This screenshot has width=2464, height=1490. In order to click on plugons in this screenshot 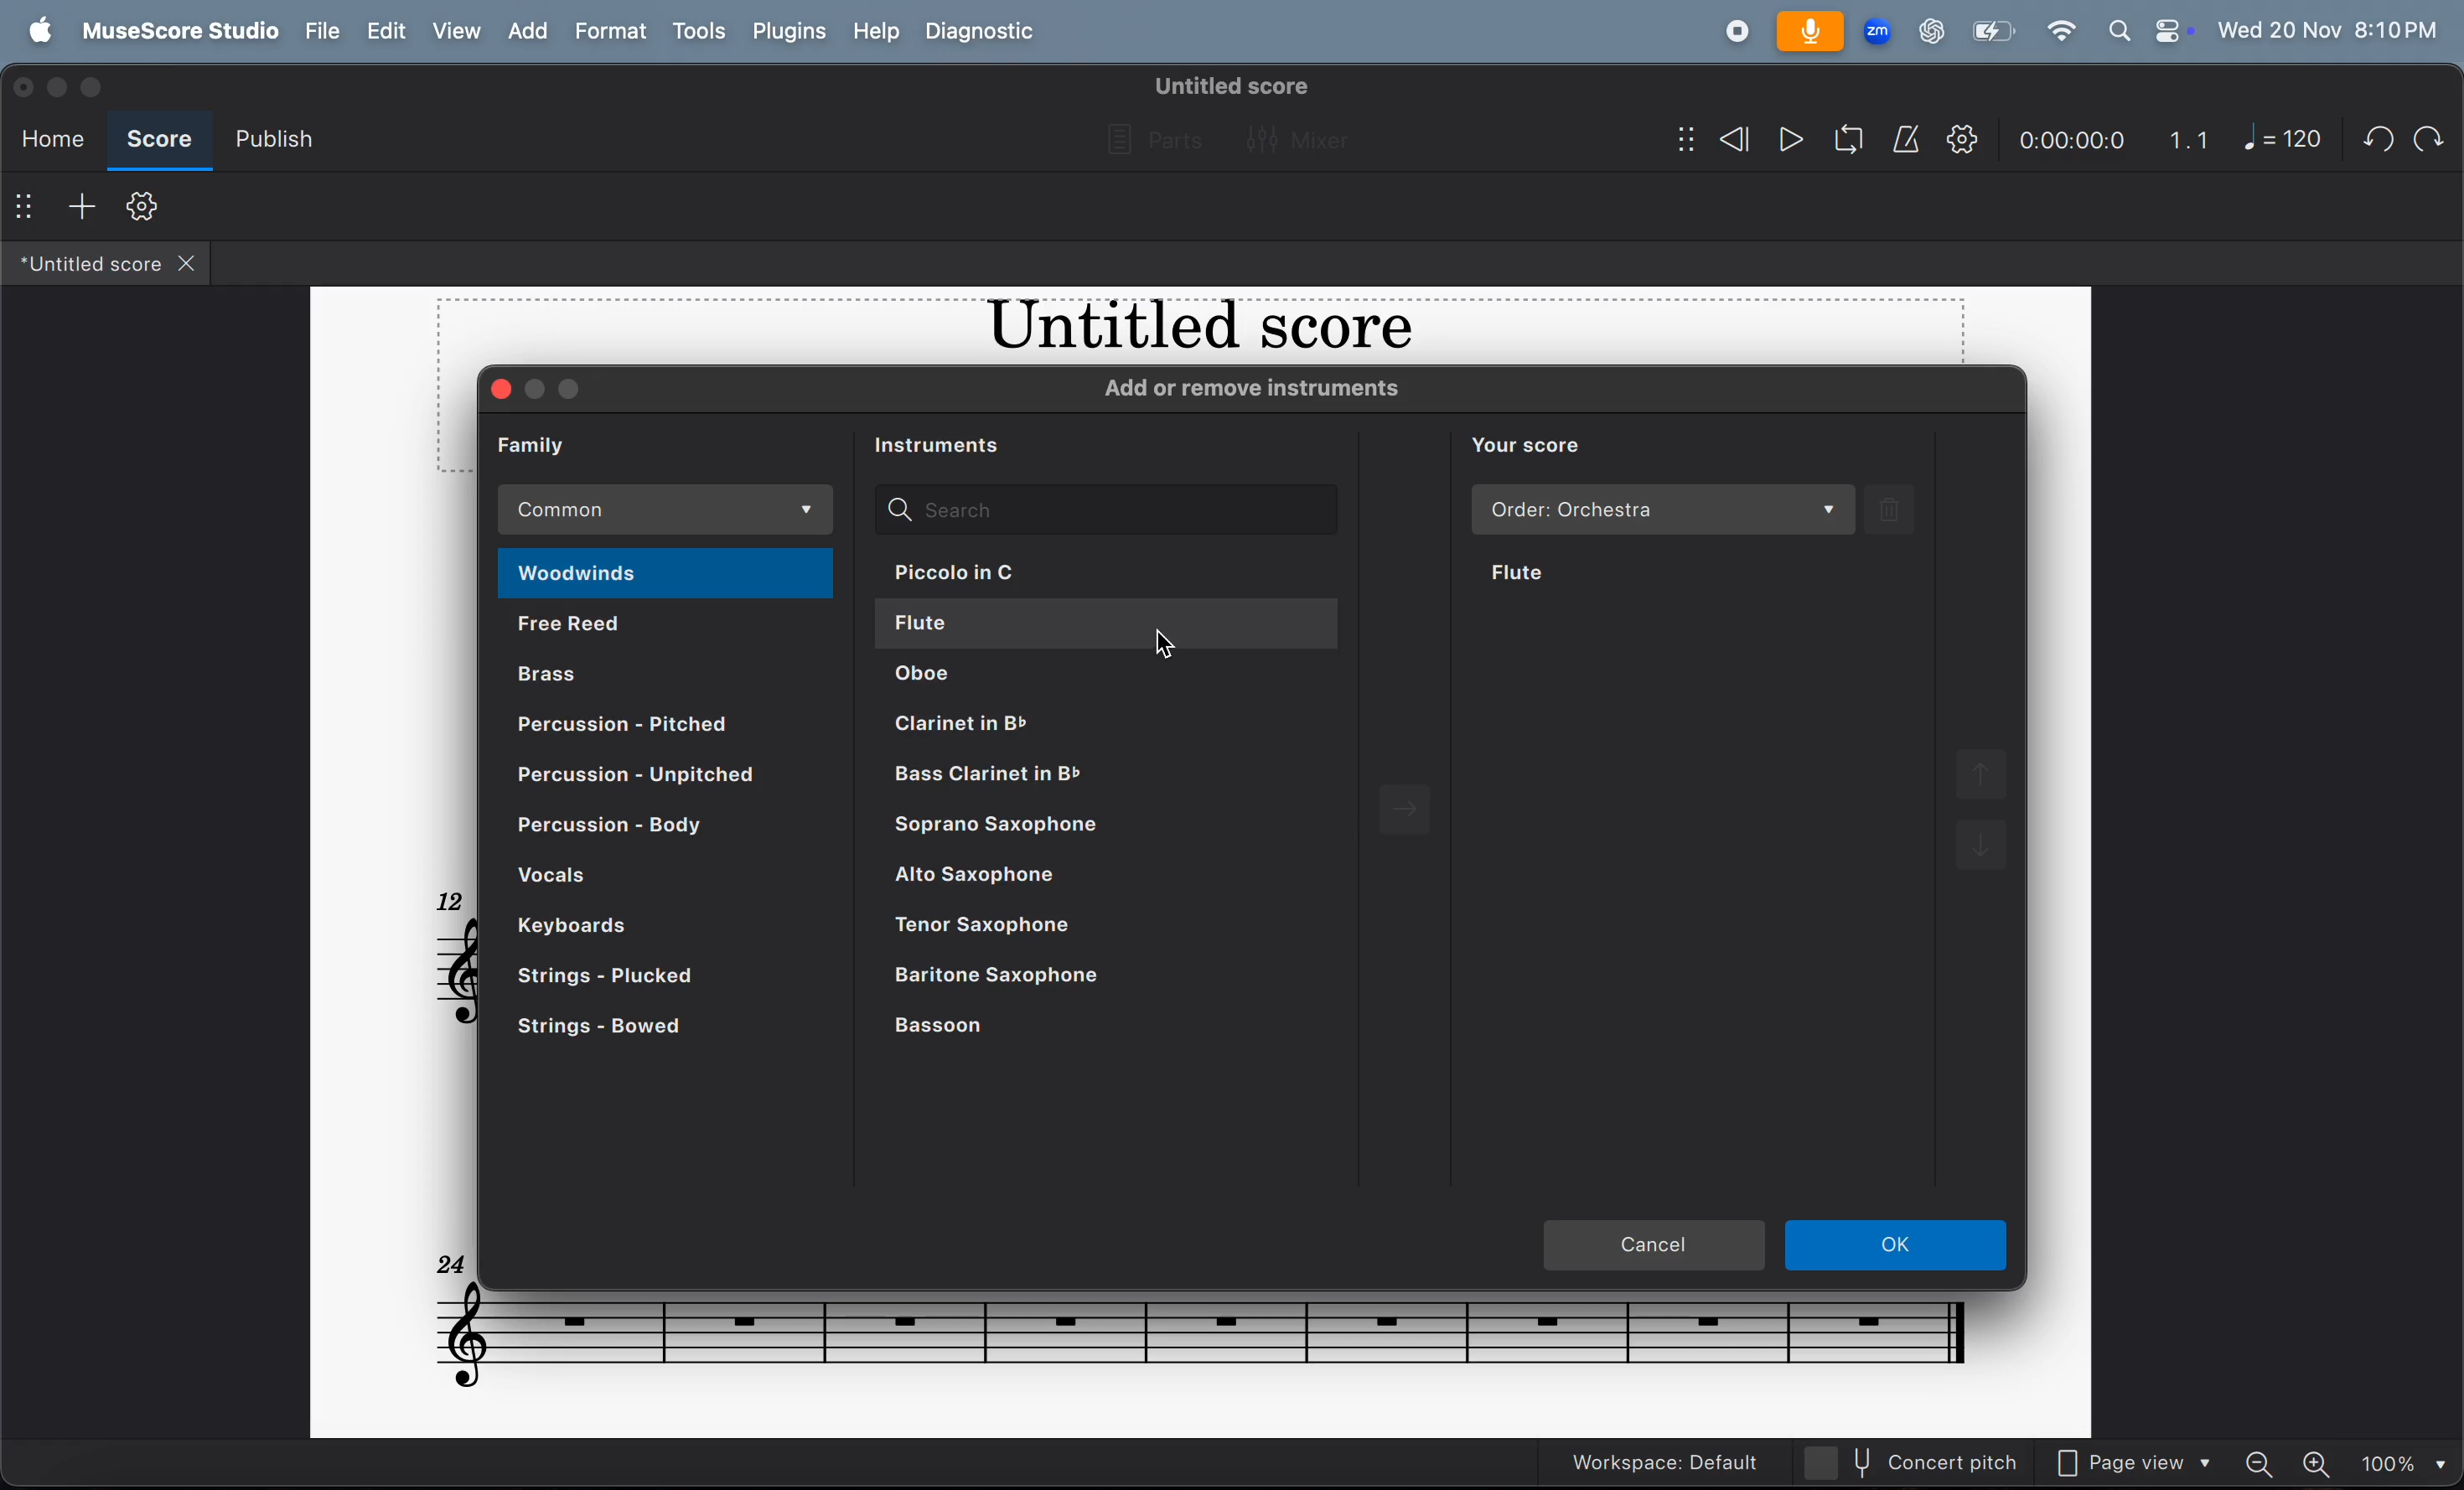, I will do `click(792, 32)`.